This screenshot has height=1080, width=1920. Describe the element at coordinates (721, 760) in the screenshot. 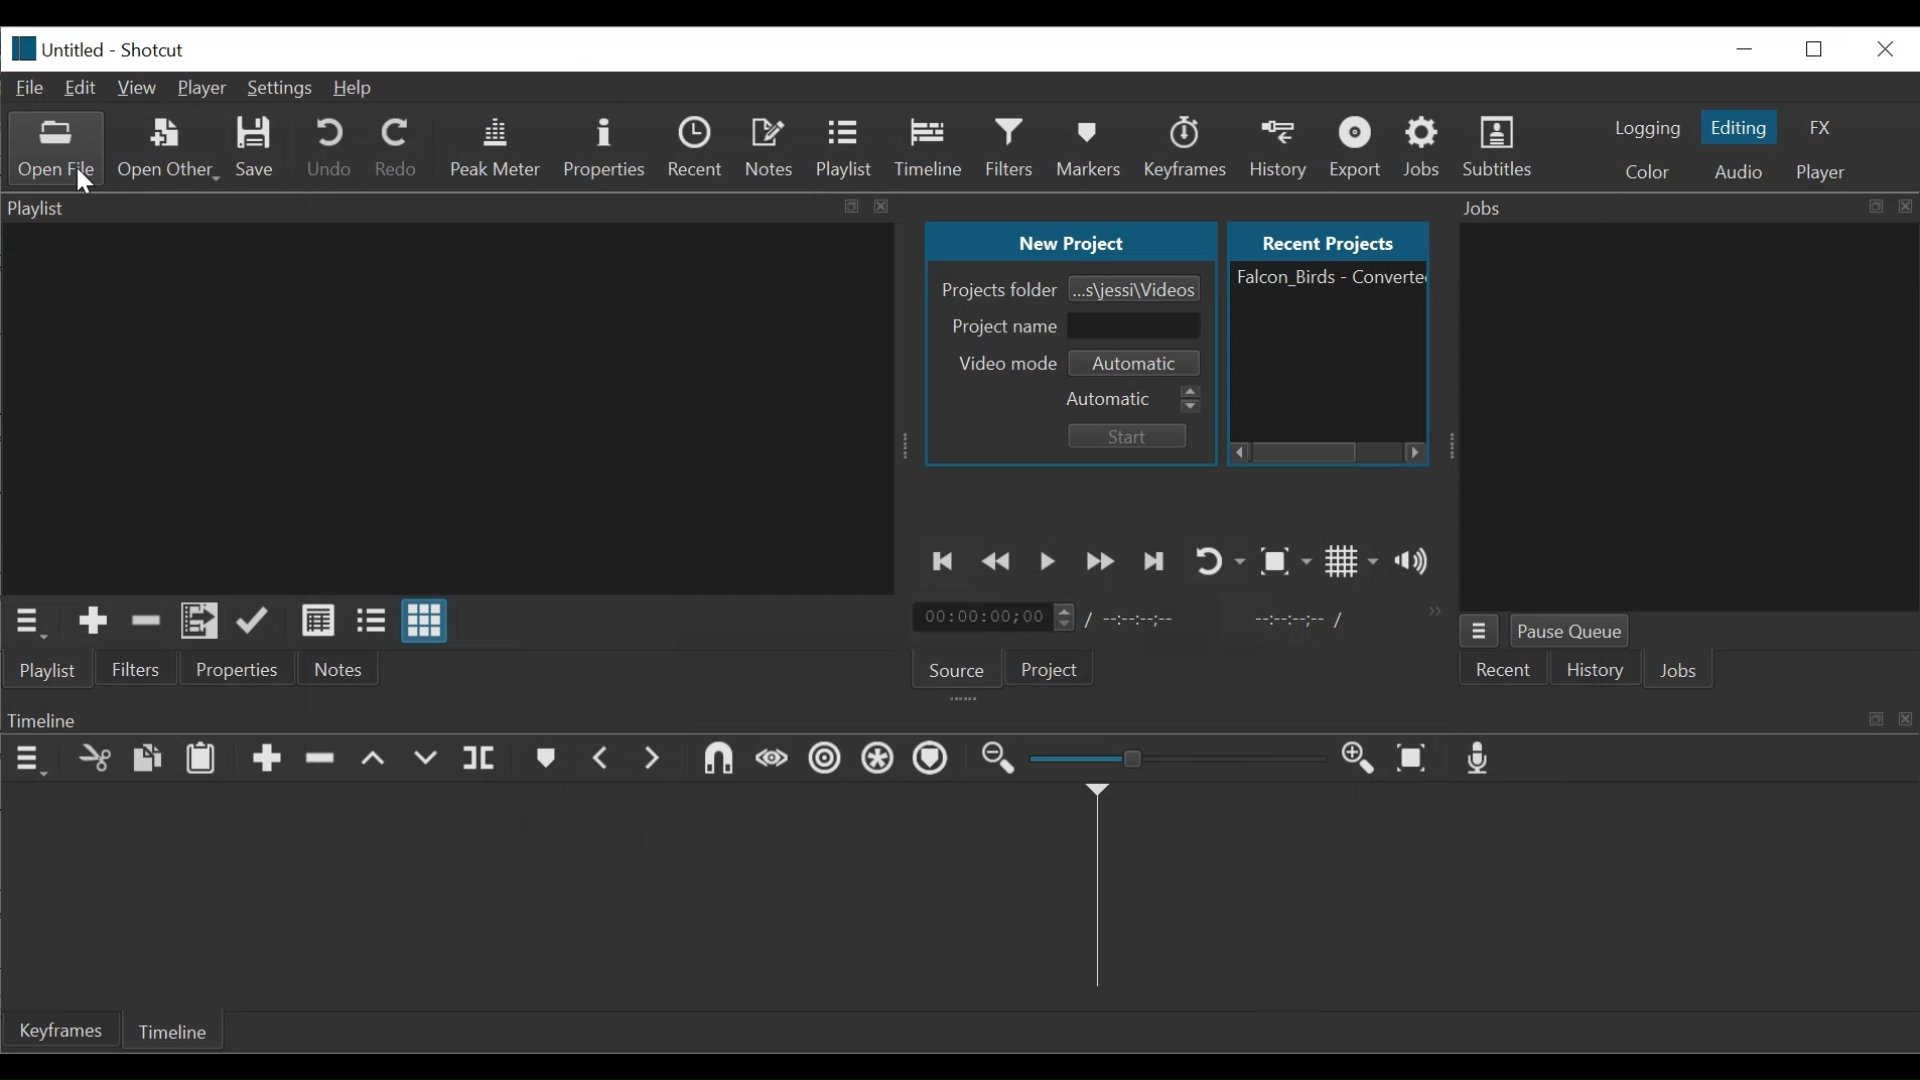

I see `Snap` at that location.